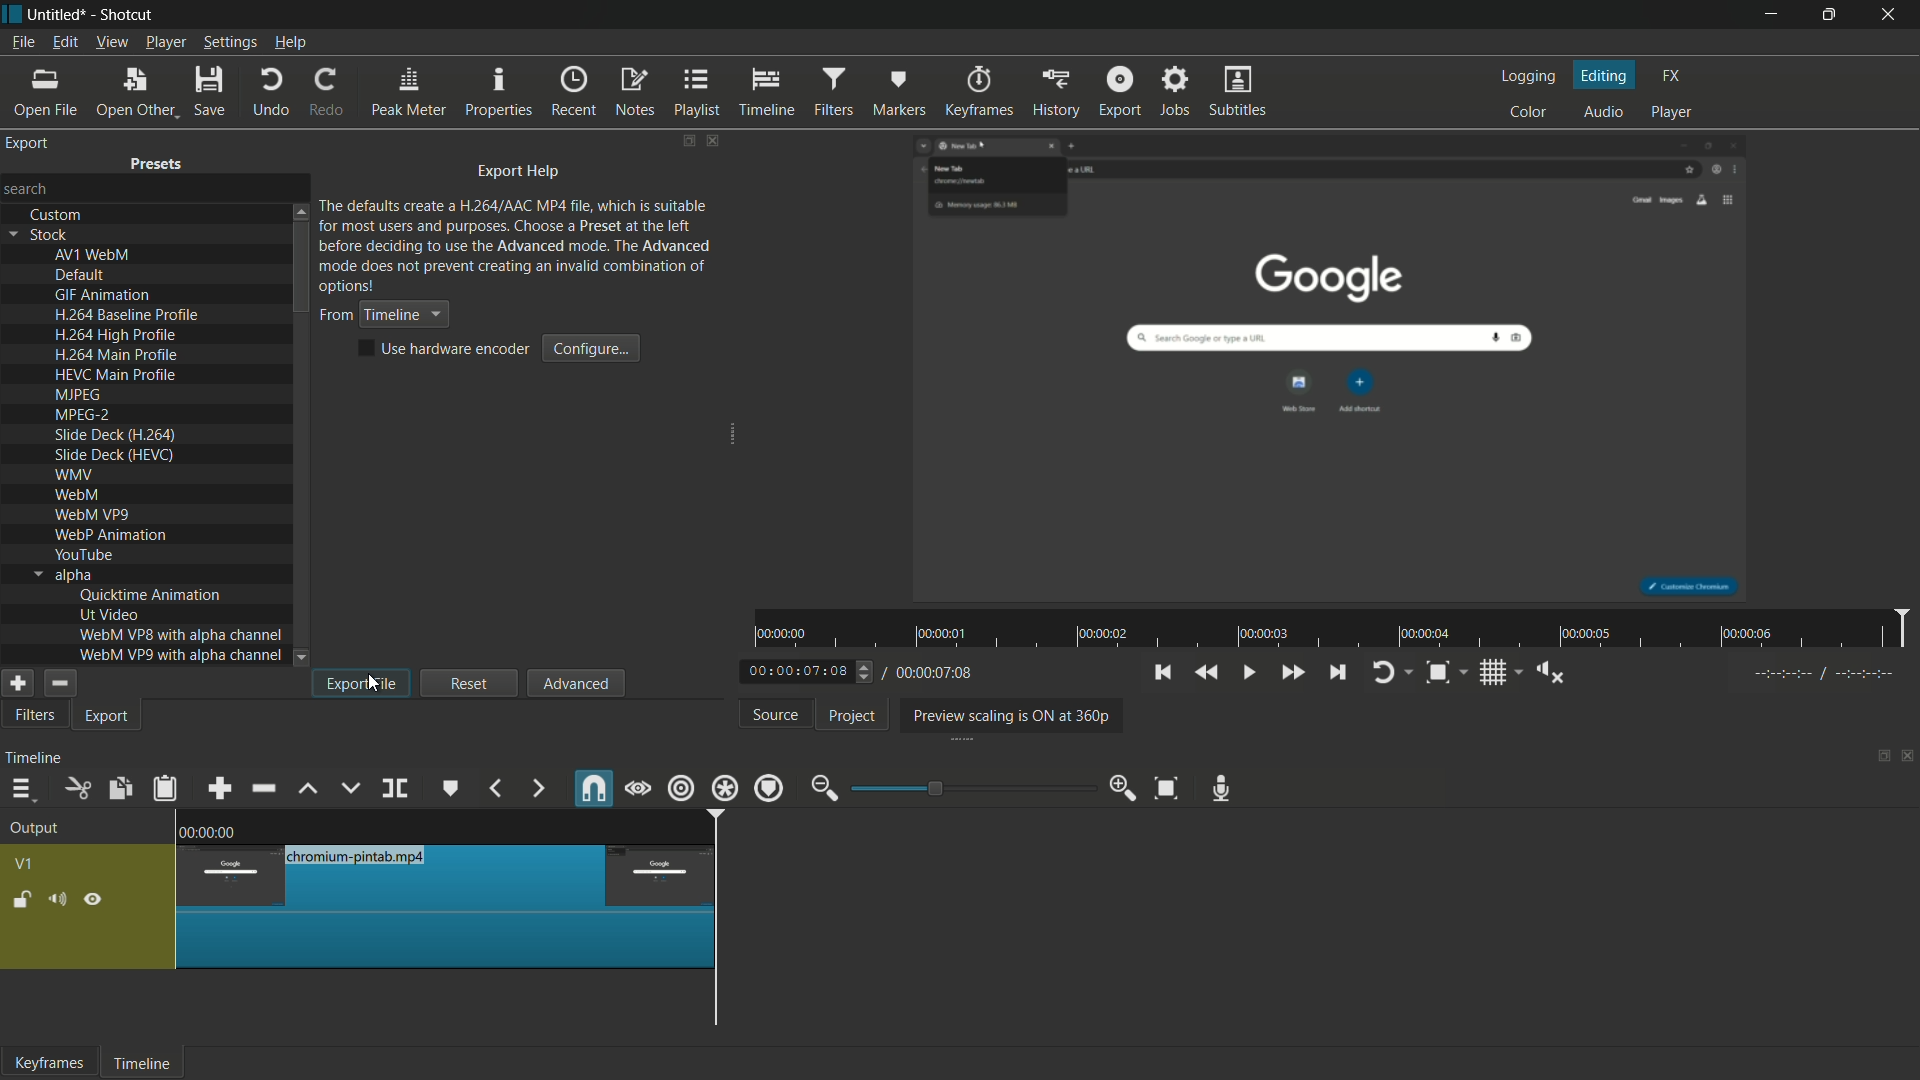 Image resolution: width=1920 pixels, height=1080 pixels. Describe the element at coordinates (824, 790) in the screenshot. I see `zoom out` at that location.